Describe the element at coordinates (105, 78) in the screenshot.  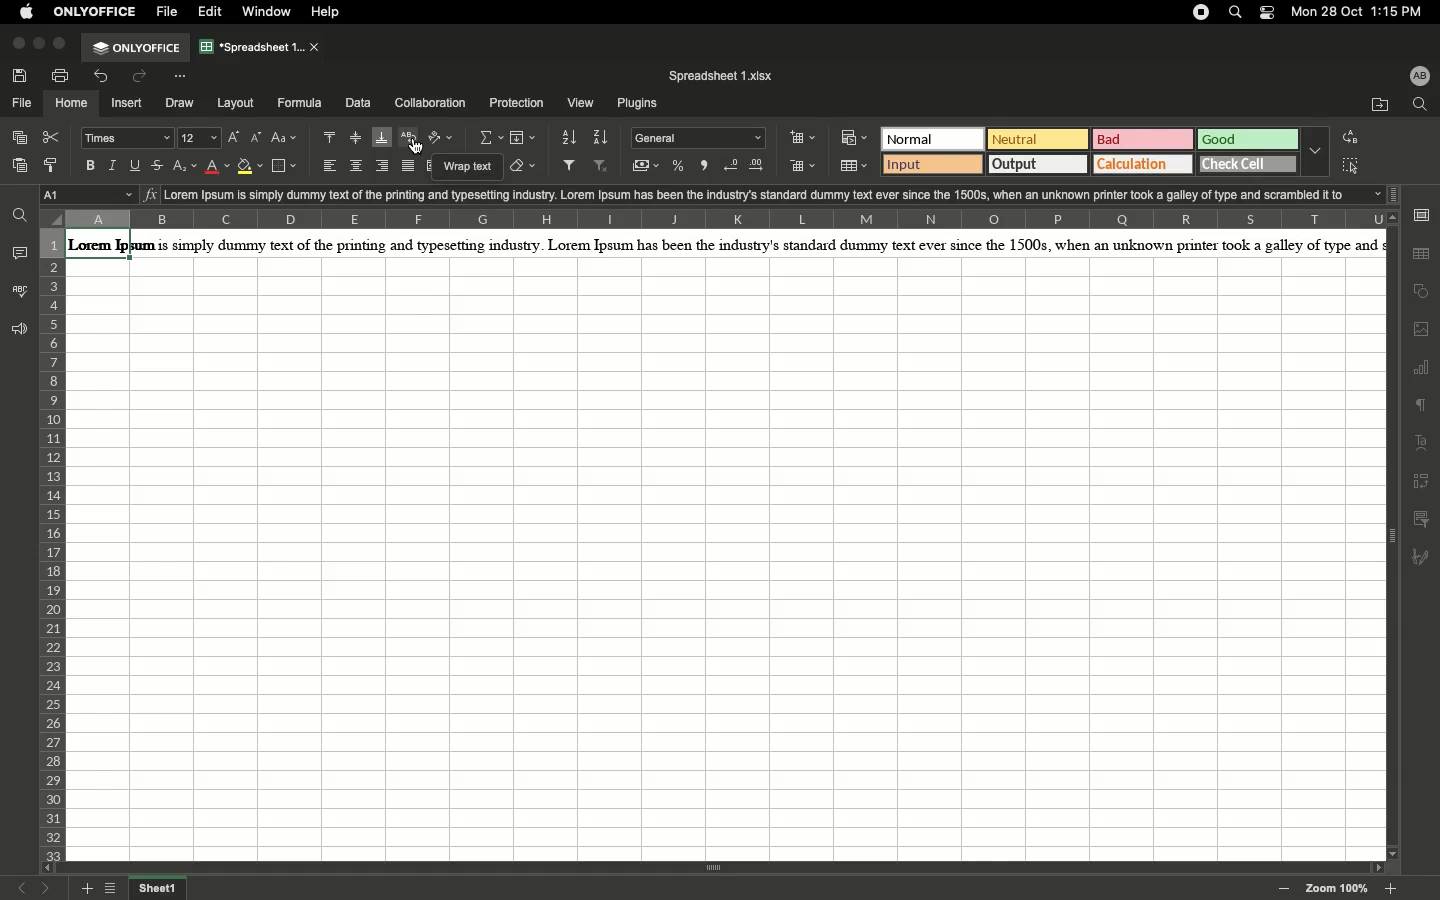
I see `Undo` at that location.